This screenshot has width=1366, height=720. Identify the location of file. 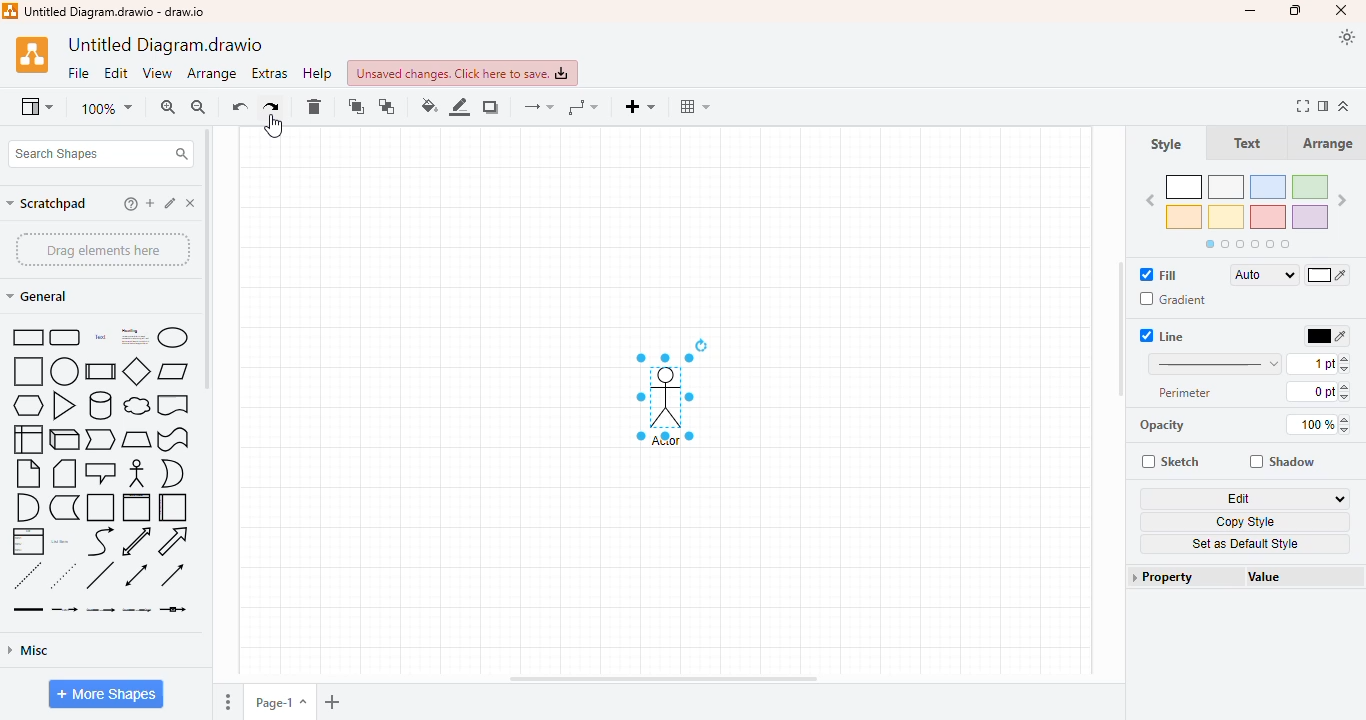
(79, 73).